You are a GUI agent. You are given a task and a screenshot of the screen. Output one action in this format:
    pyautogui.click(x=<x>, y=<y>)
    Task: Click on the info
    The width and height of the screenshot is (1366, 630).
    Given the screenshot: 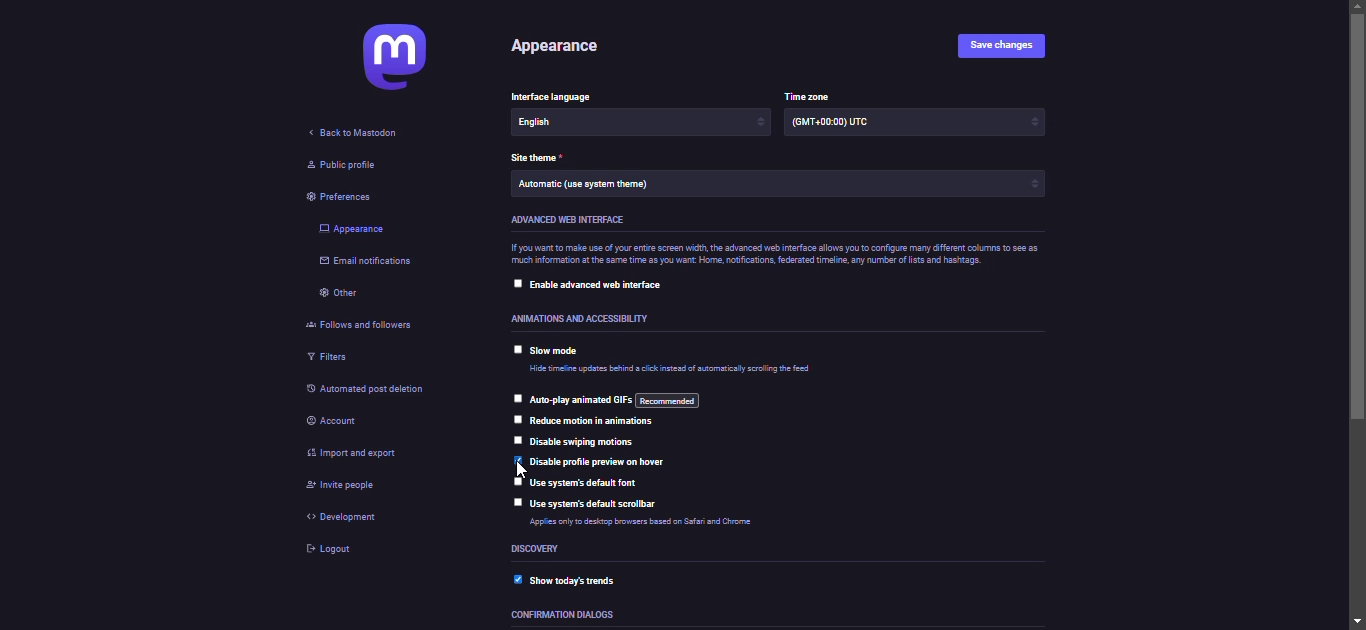 What is the action you would take?
    pyautogui.click(x=635, y=524)
    